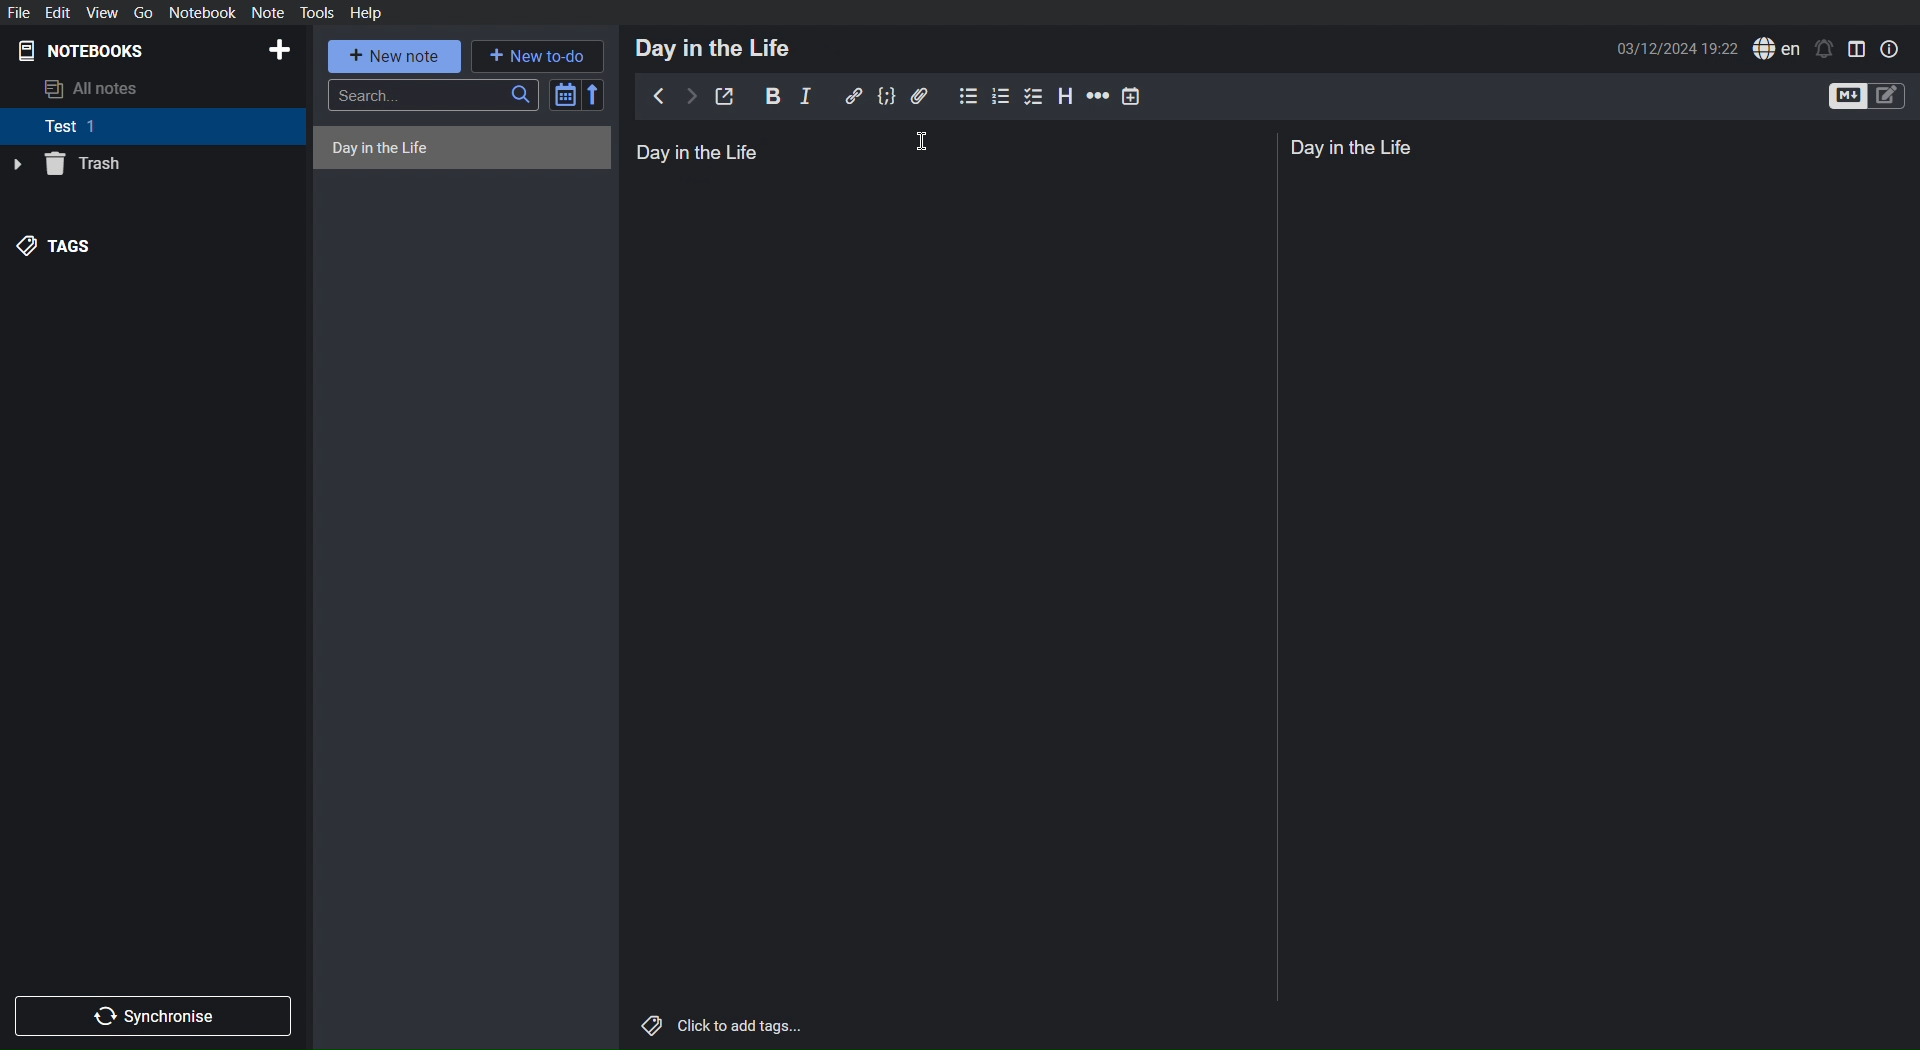 This screenshot has height=1050, width=1920. Describe the element at coordinates (1823, 50) in the screenshot. I see `Notifications` at that location.